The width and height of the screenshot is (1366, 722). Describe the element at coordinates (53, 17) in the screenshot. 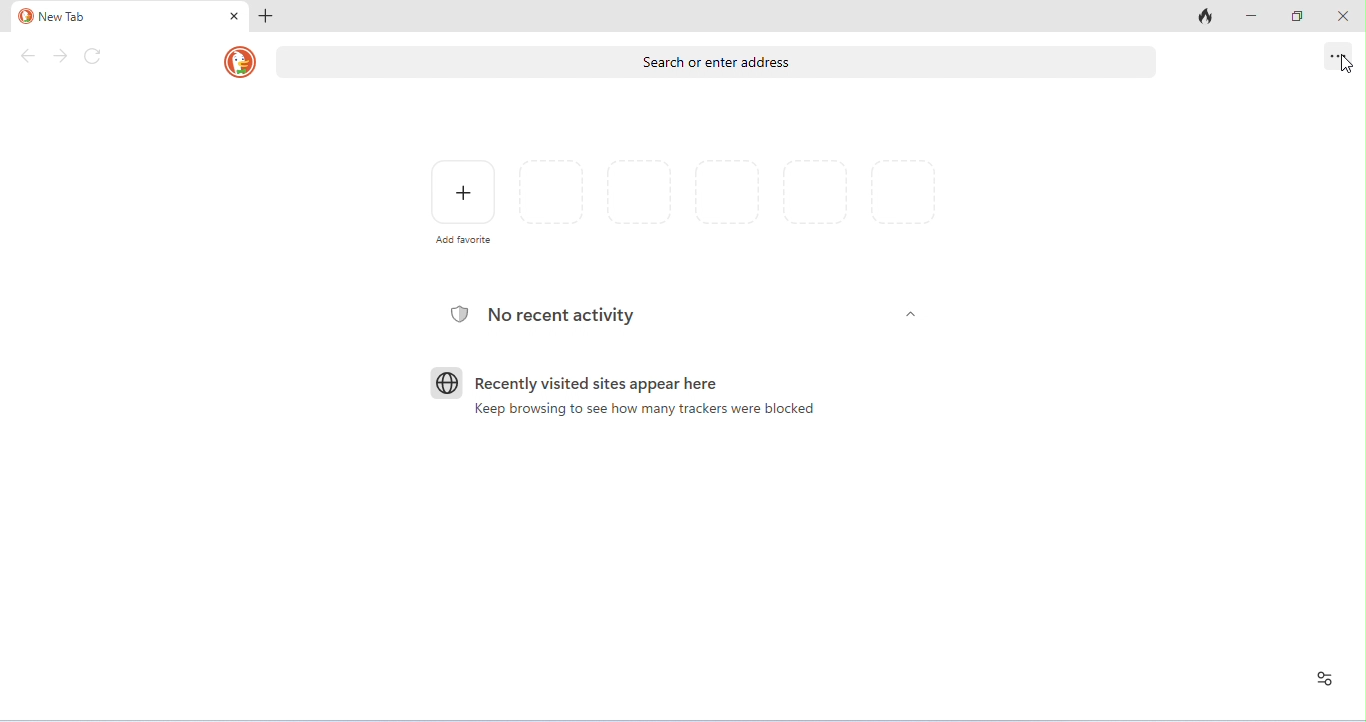

I see `new tab` at that location.